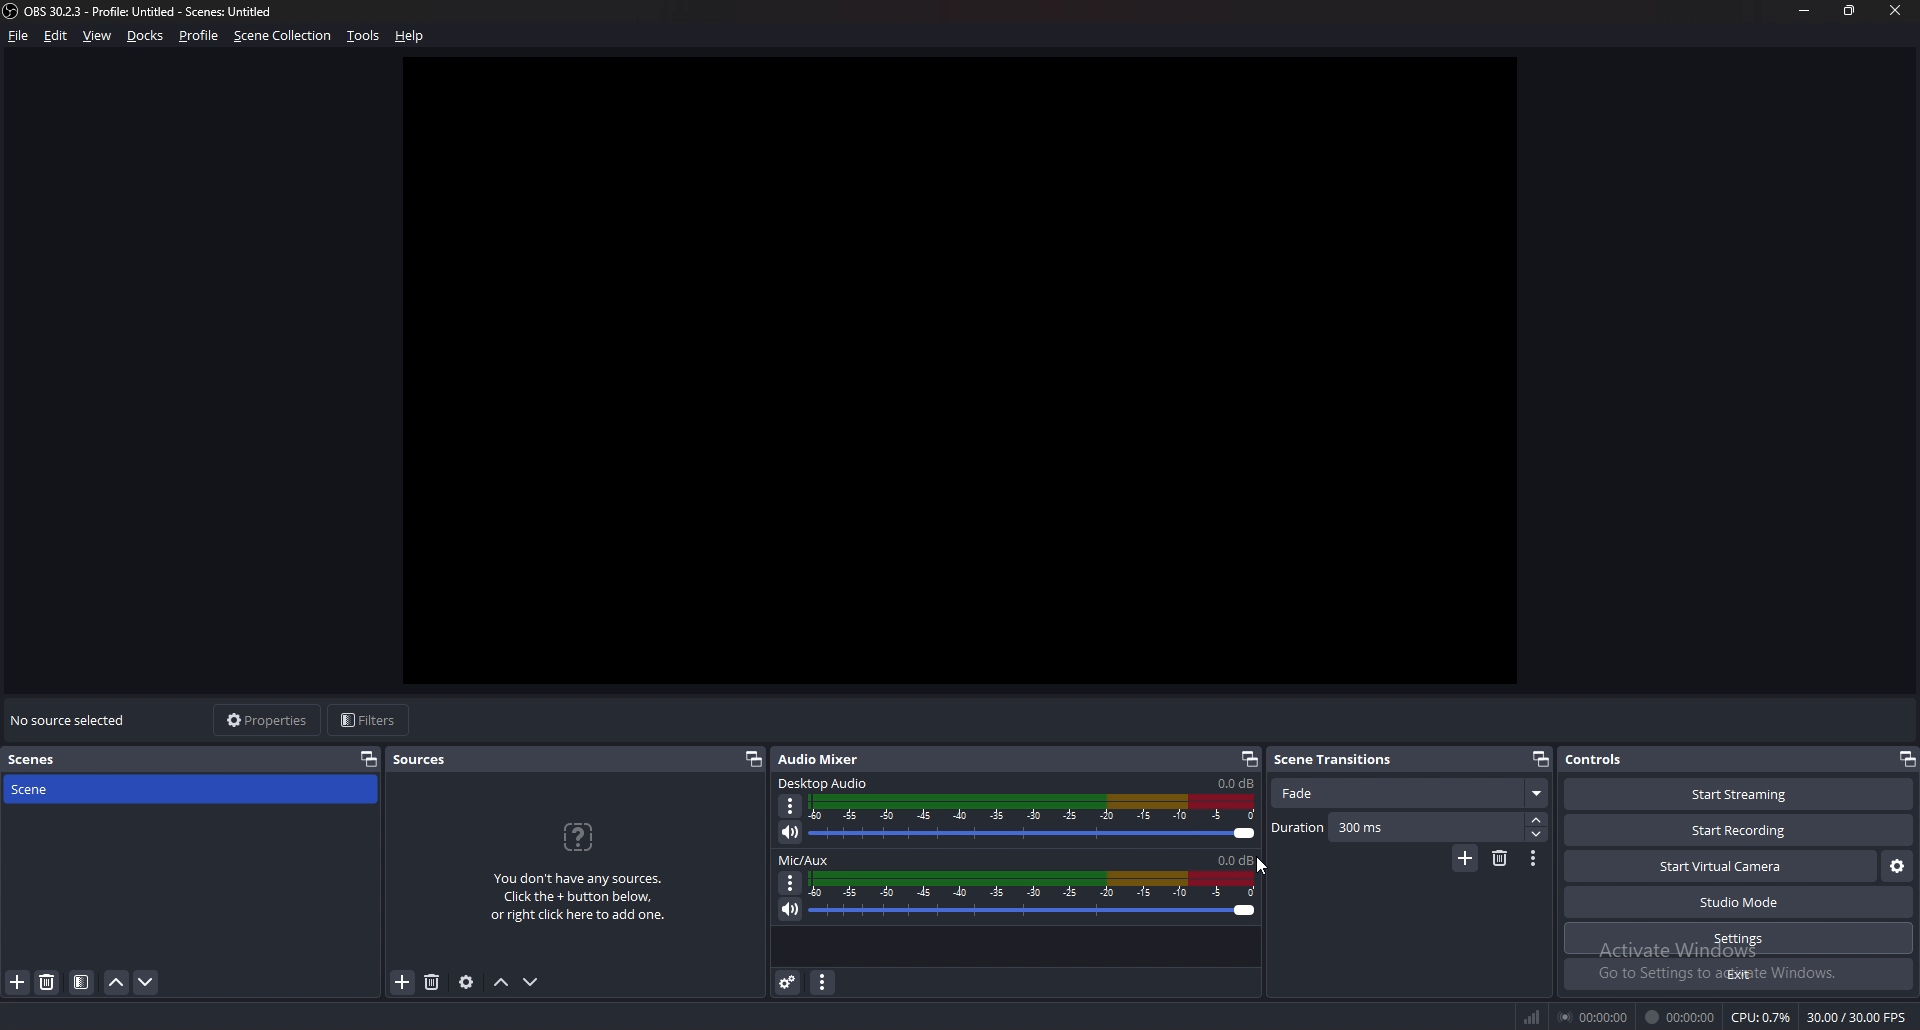 The height and width of the screenshot is (1030, 1920). What do you see at coordinates (1592, 1017) in the screenshot?
I see `00:00:00` at bounding box center [1592, 1017].